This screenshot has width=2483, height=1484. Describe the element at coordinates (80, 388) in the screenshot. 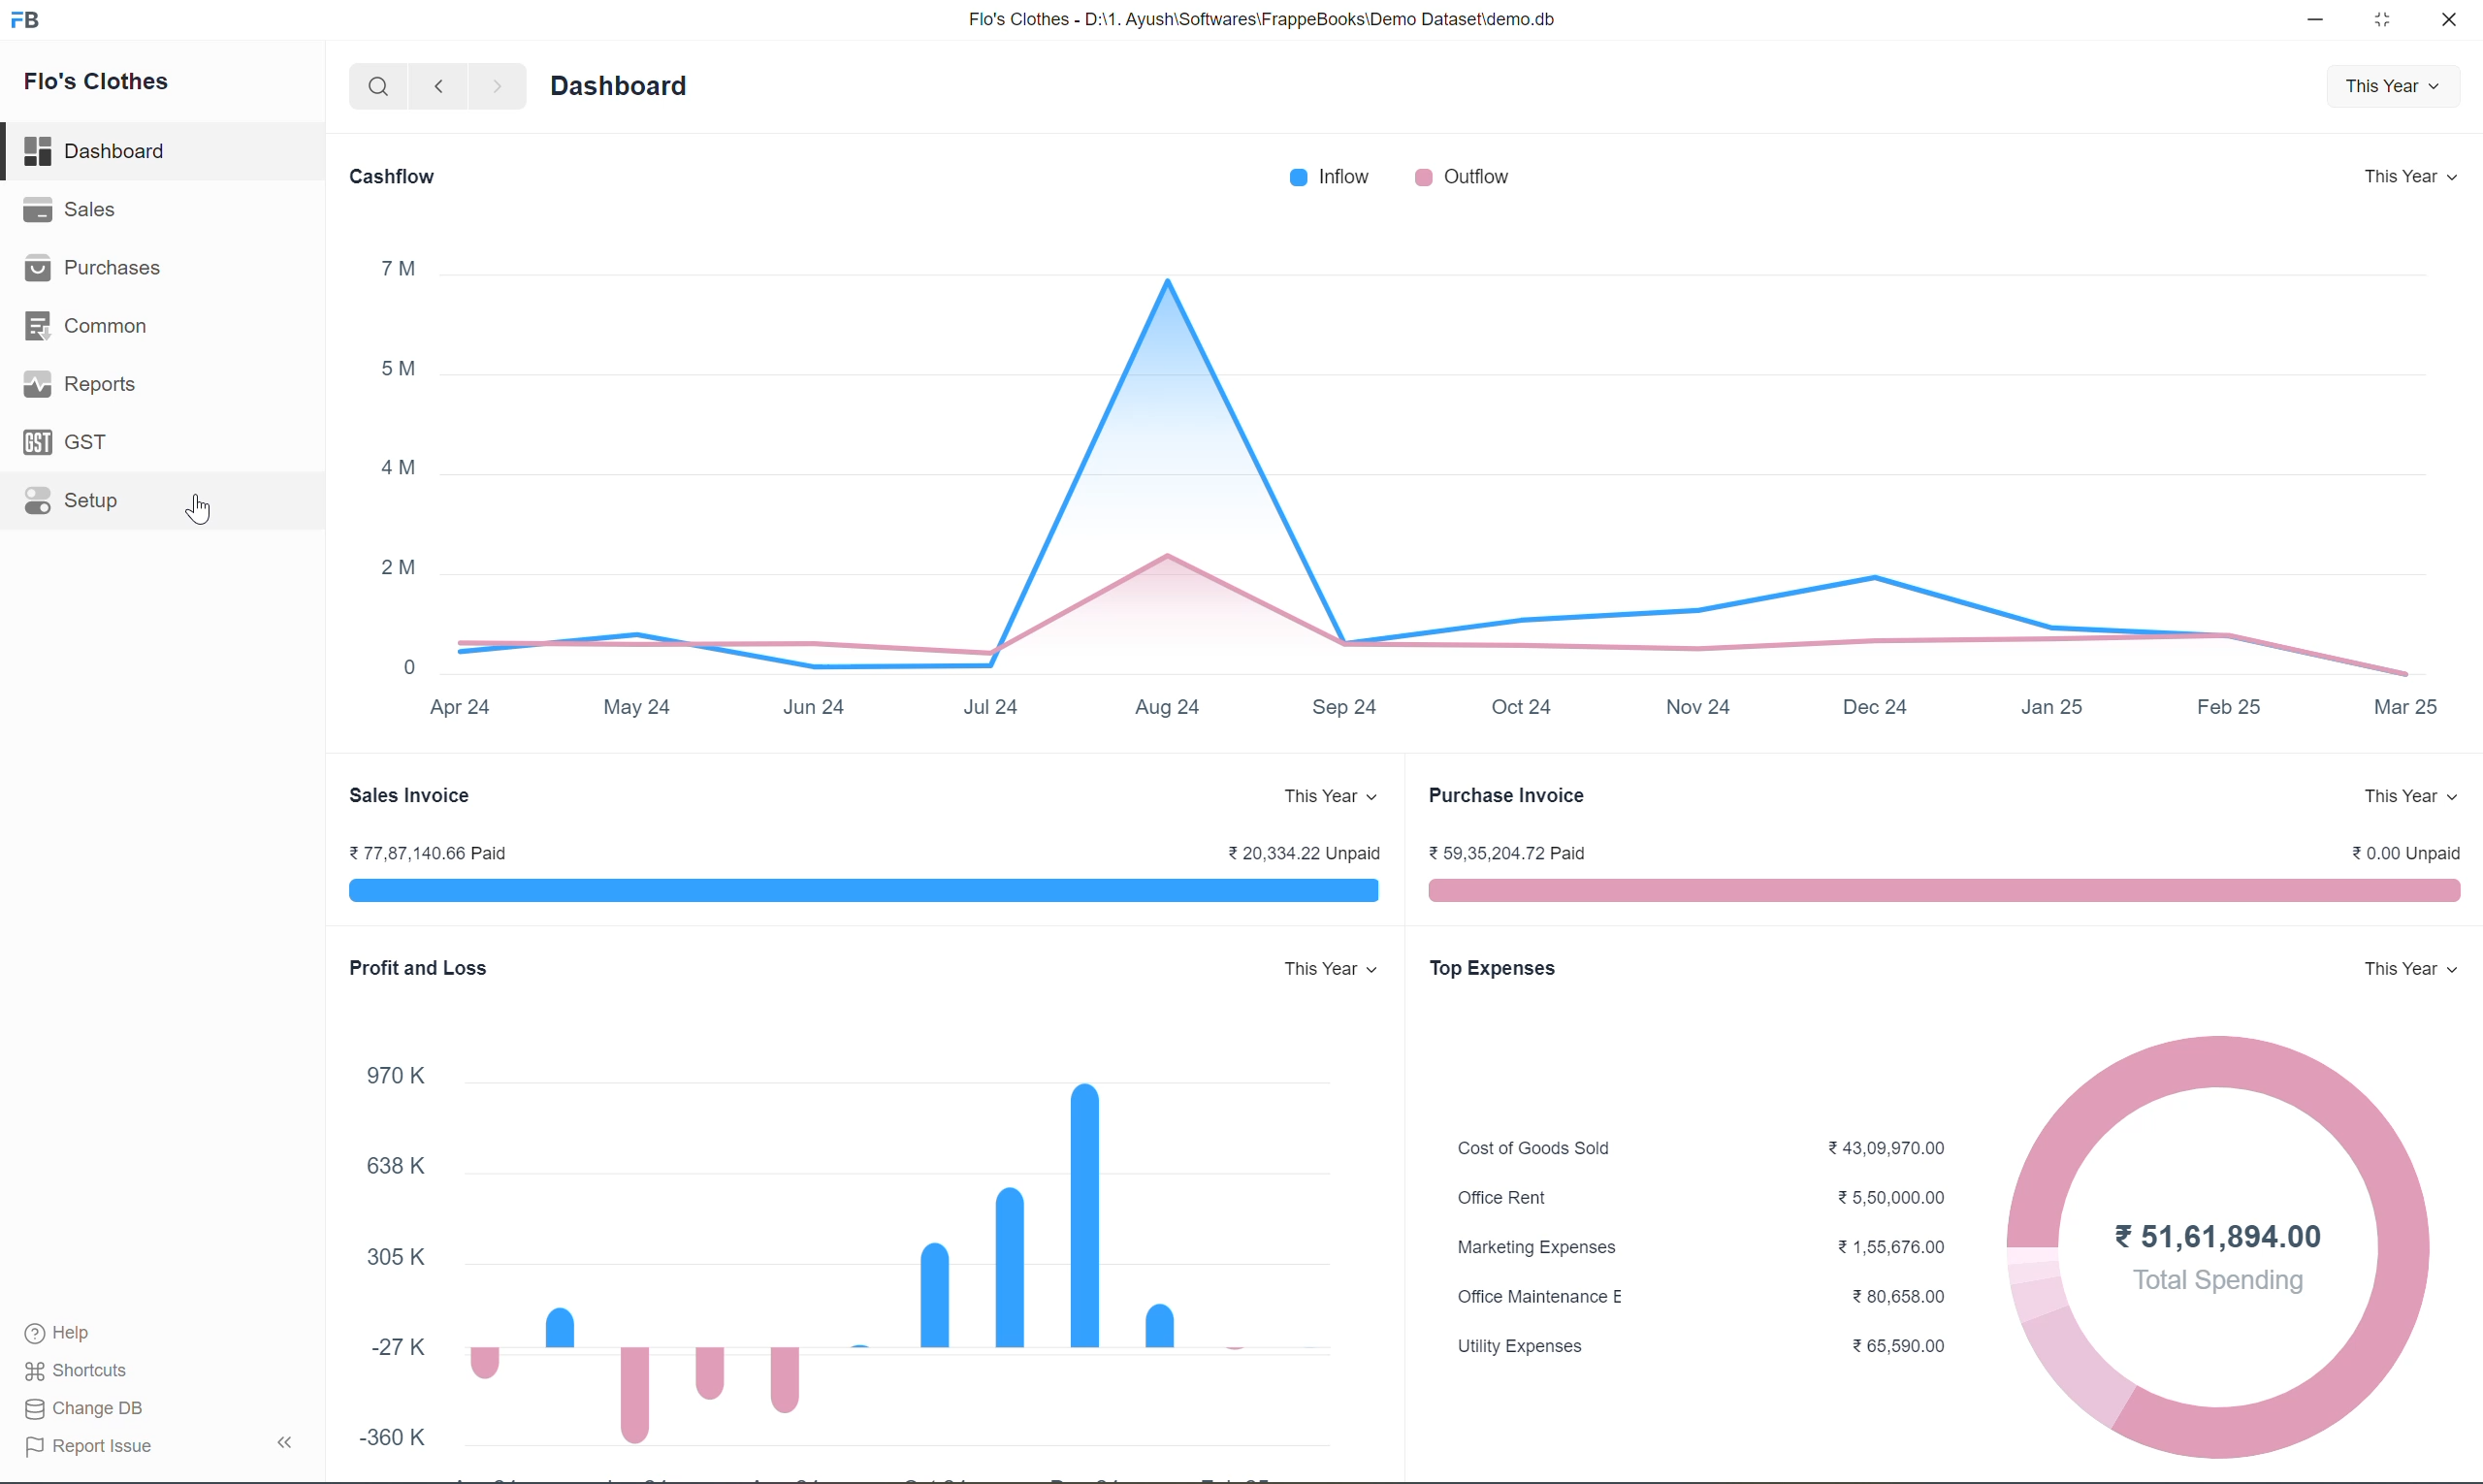

I see `Reports` at that location.